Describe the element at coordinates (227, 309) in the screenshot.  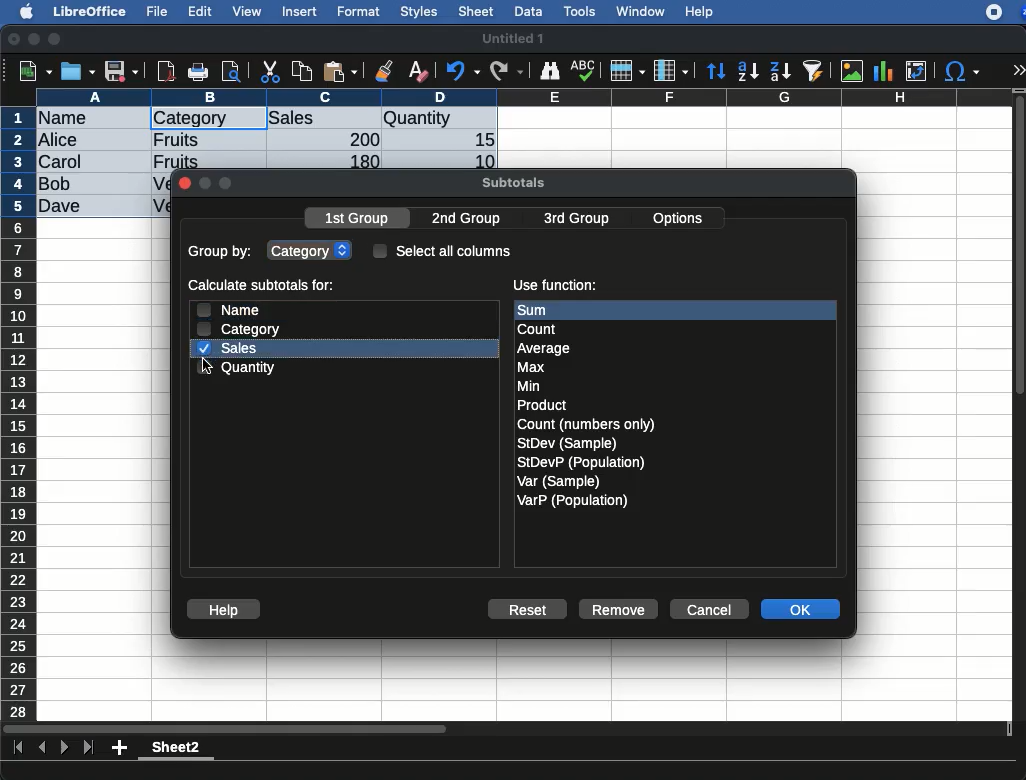
I see `name` at that location.